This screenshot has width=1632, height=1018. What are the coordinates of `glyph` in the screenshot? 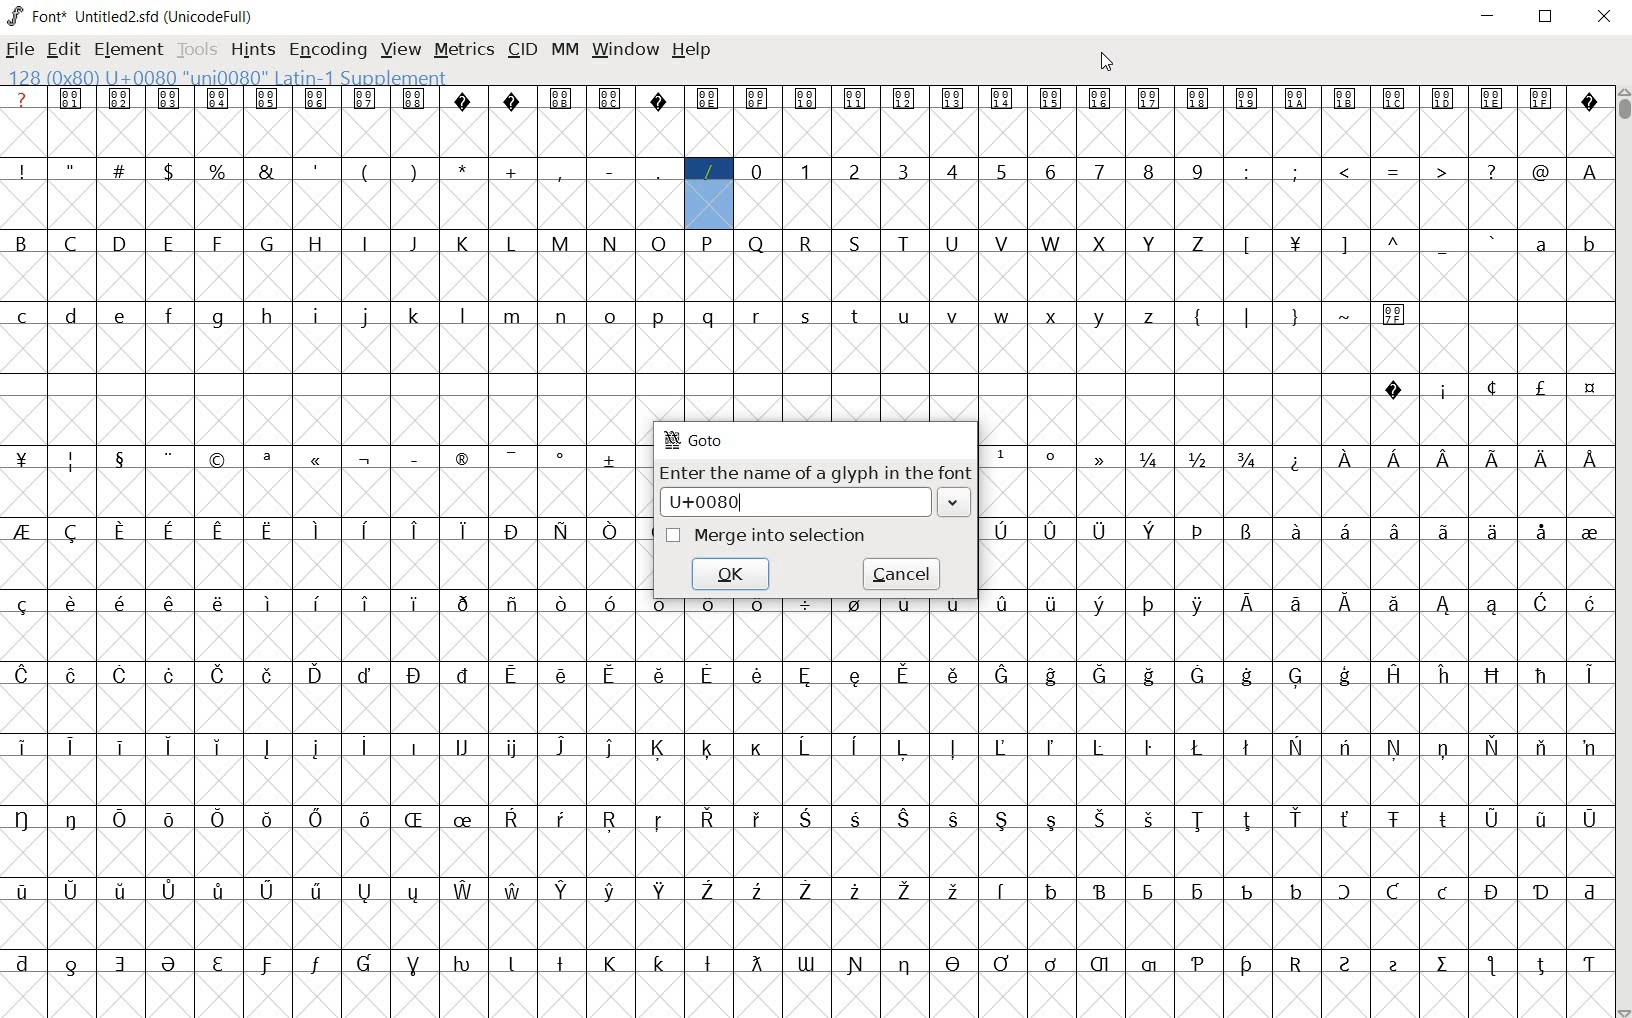 It's located at (22, 605).